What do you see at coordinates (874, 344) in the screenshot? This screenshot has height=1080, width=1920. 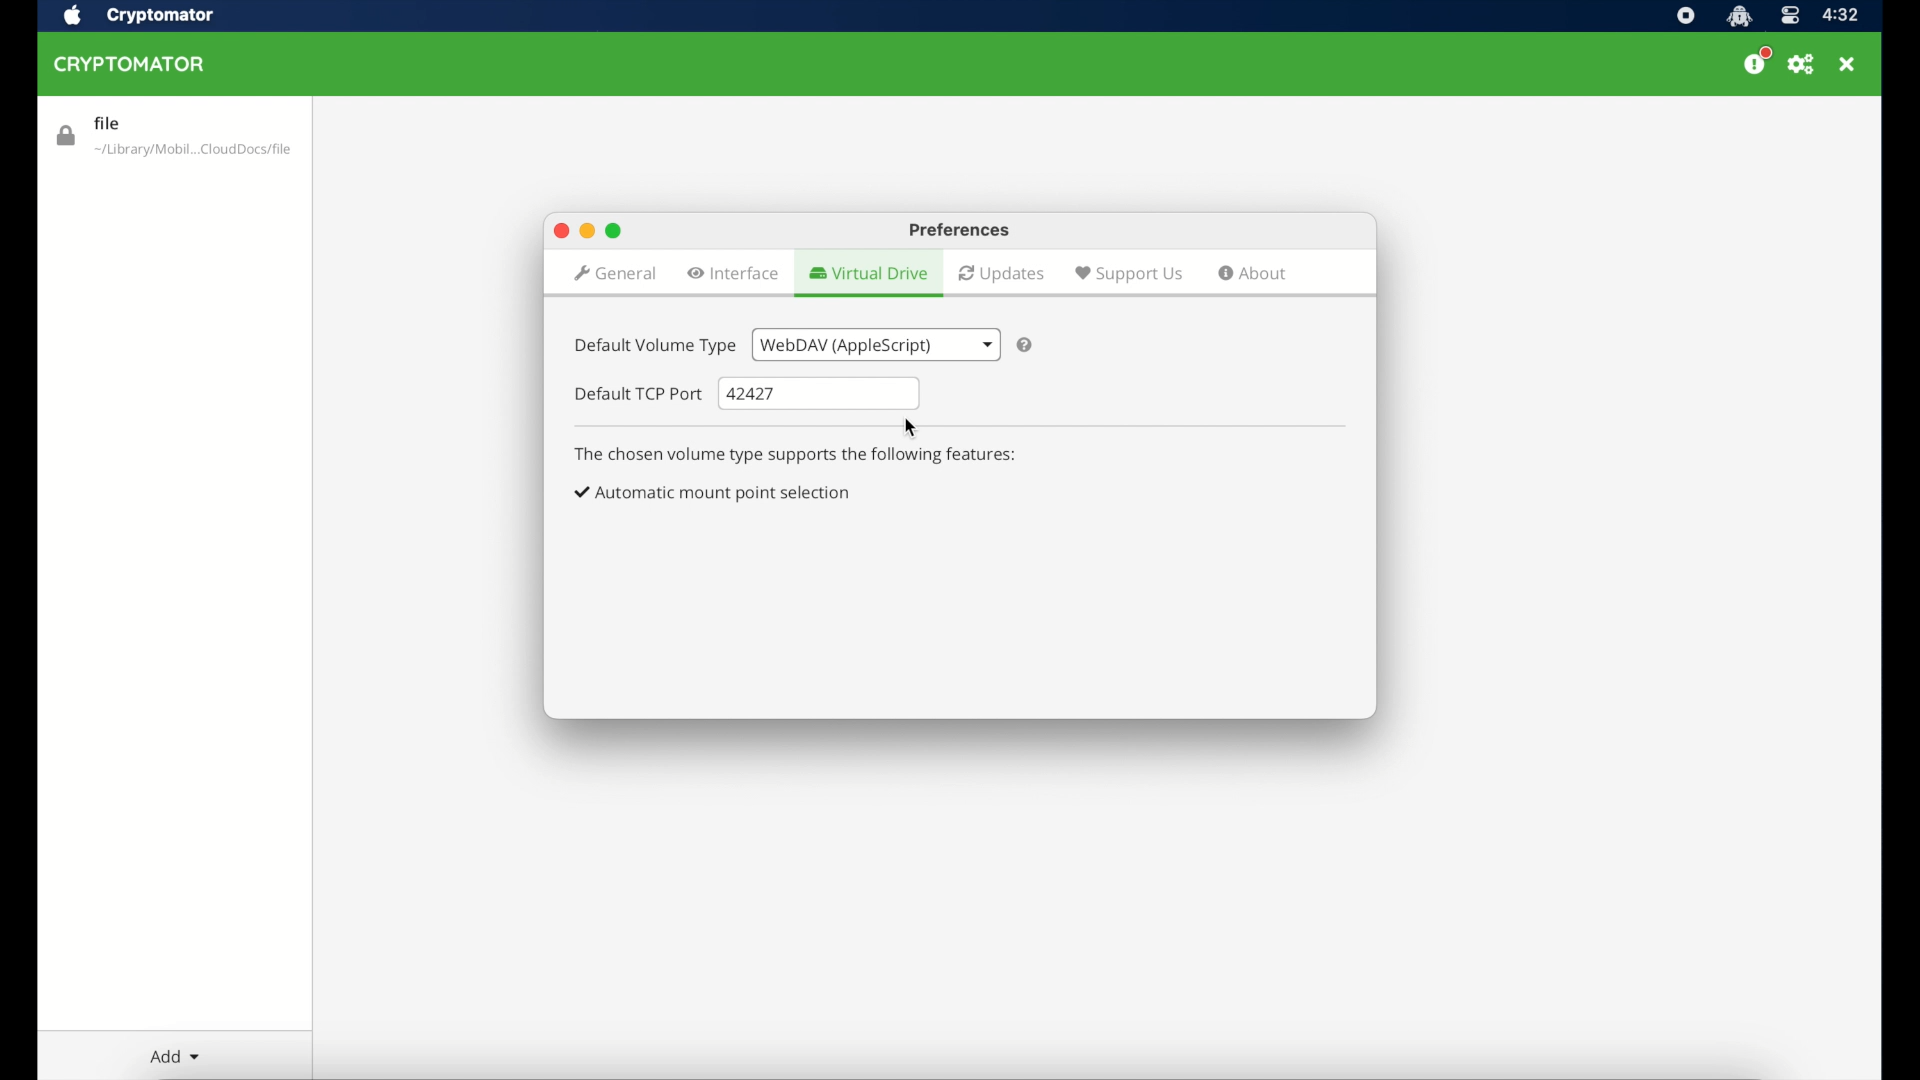 I see `volume type` at bounding box center [874, 344].